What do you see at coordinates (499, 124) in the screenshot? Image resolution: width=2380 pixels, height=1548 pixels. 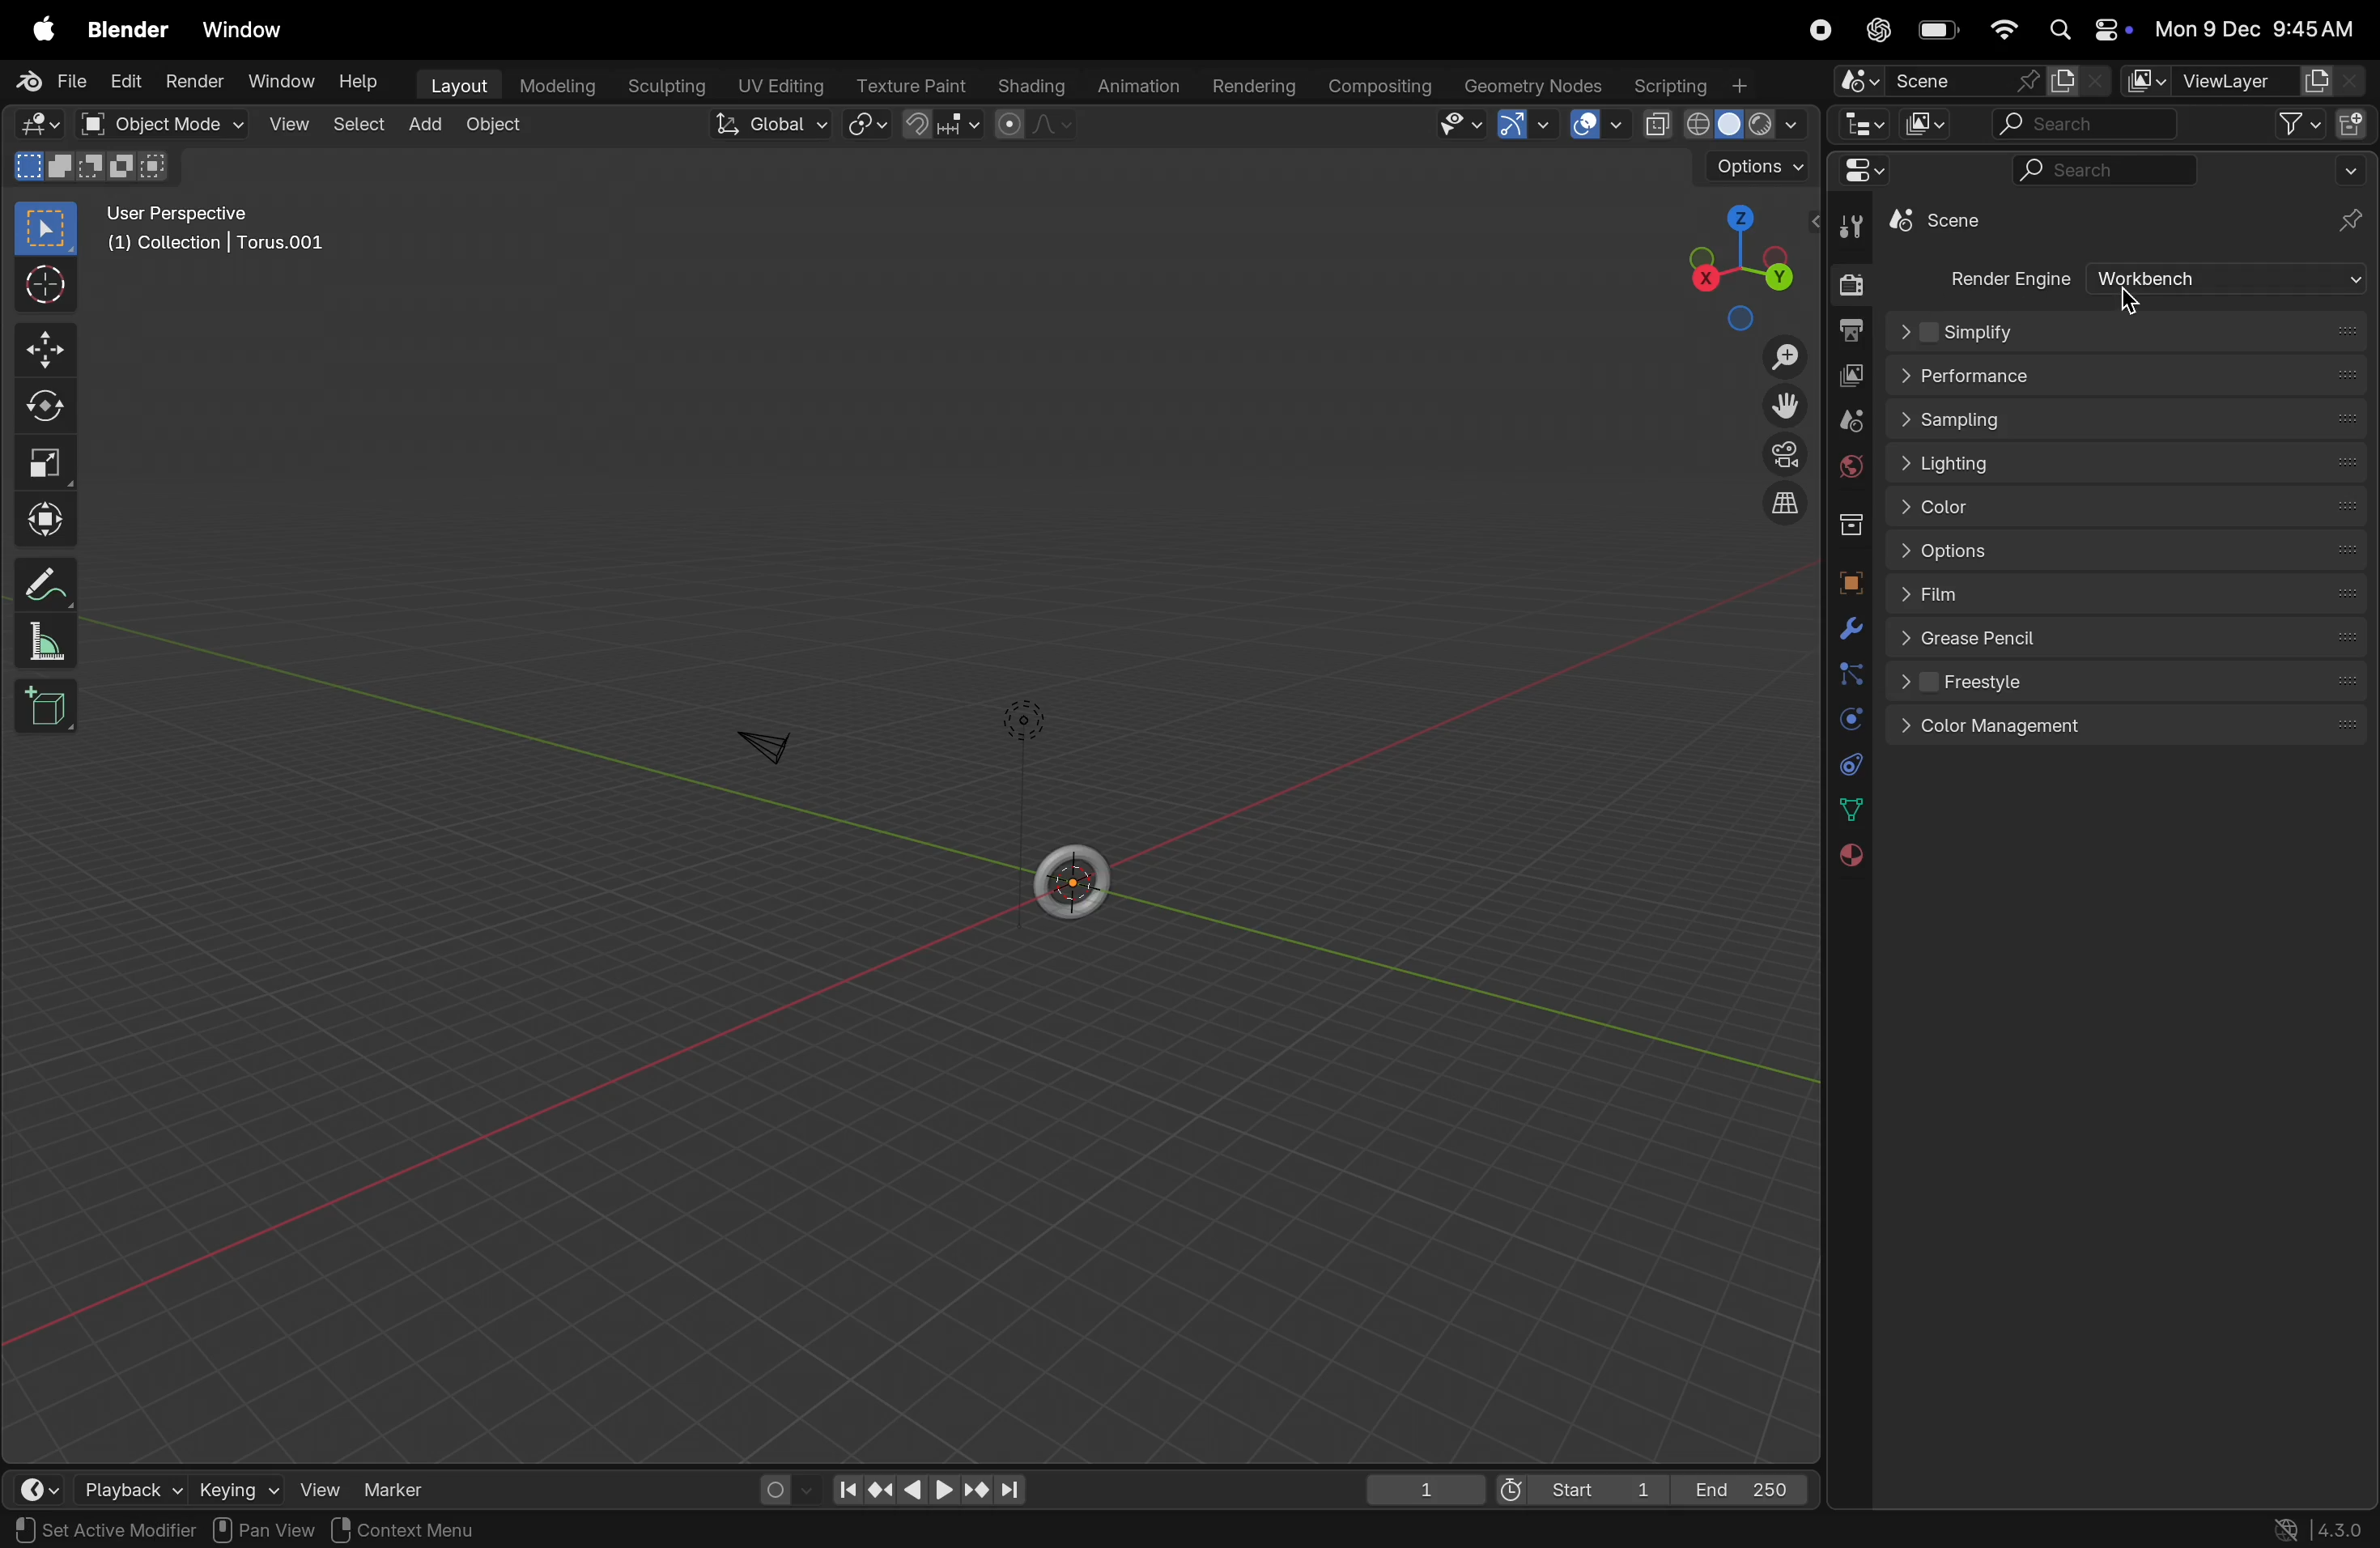 I see `object` at bounding box center [499, 124].